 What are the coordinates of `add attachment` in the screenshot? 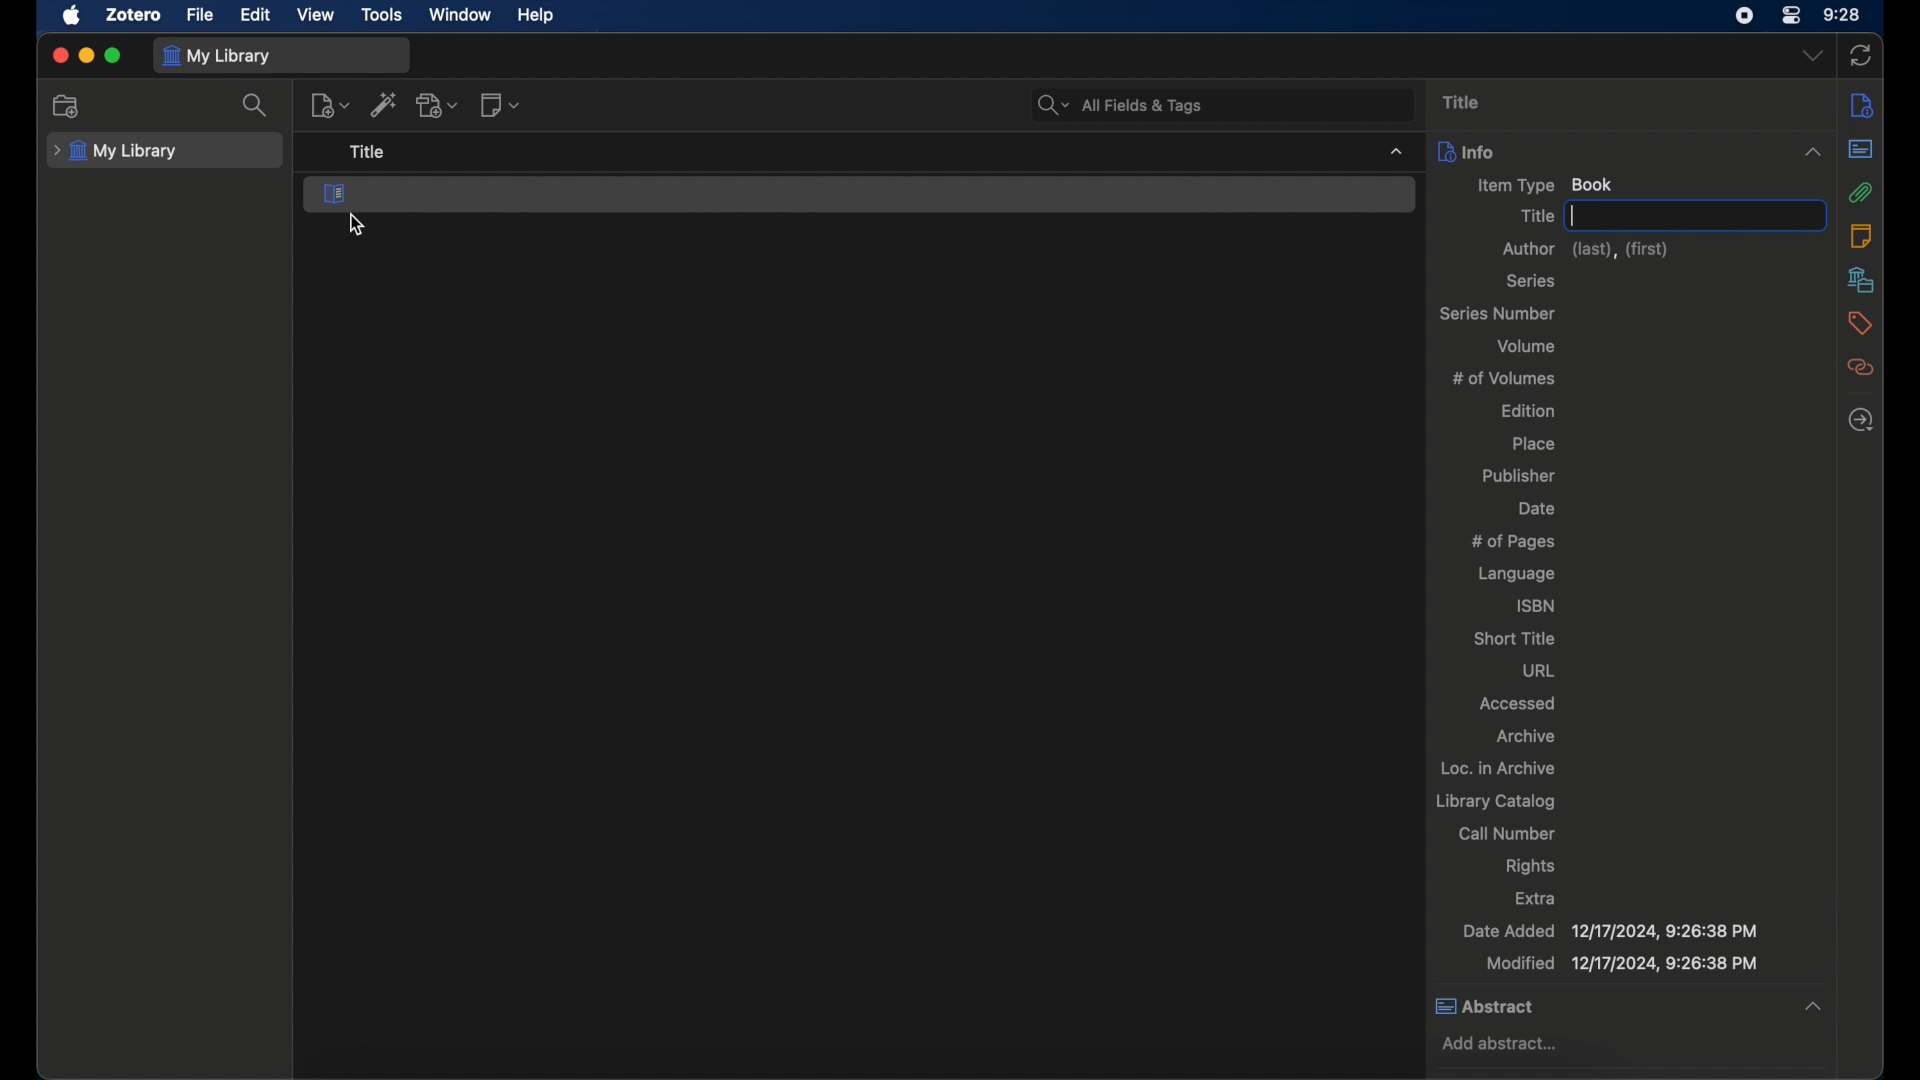 It's located at (437, 105).